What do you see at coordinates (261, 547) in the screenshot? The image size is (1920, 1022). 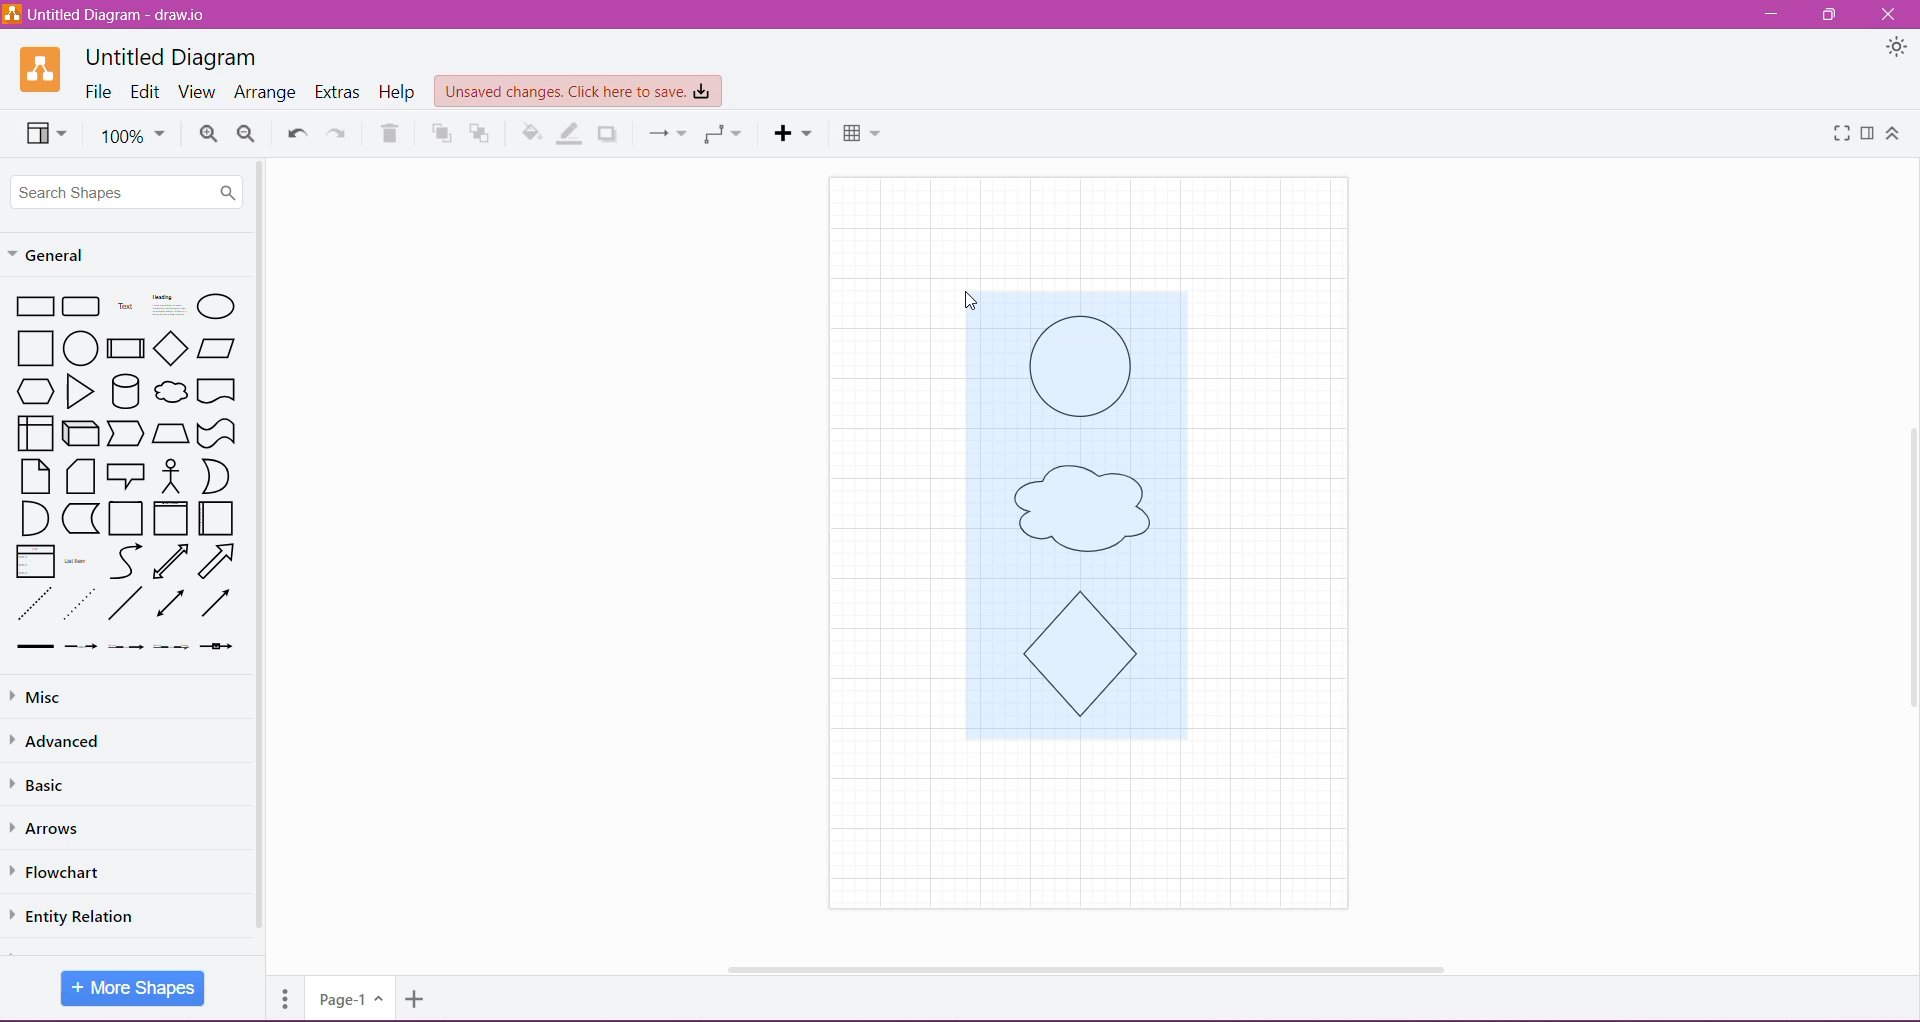 I see `Vertical Scroll Bar` at bounding box center [261, 547].